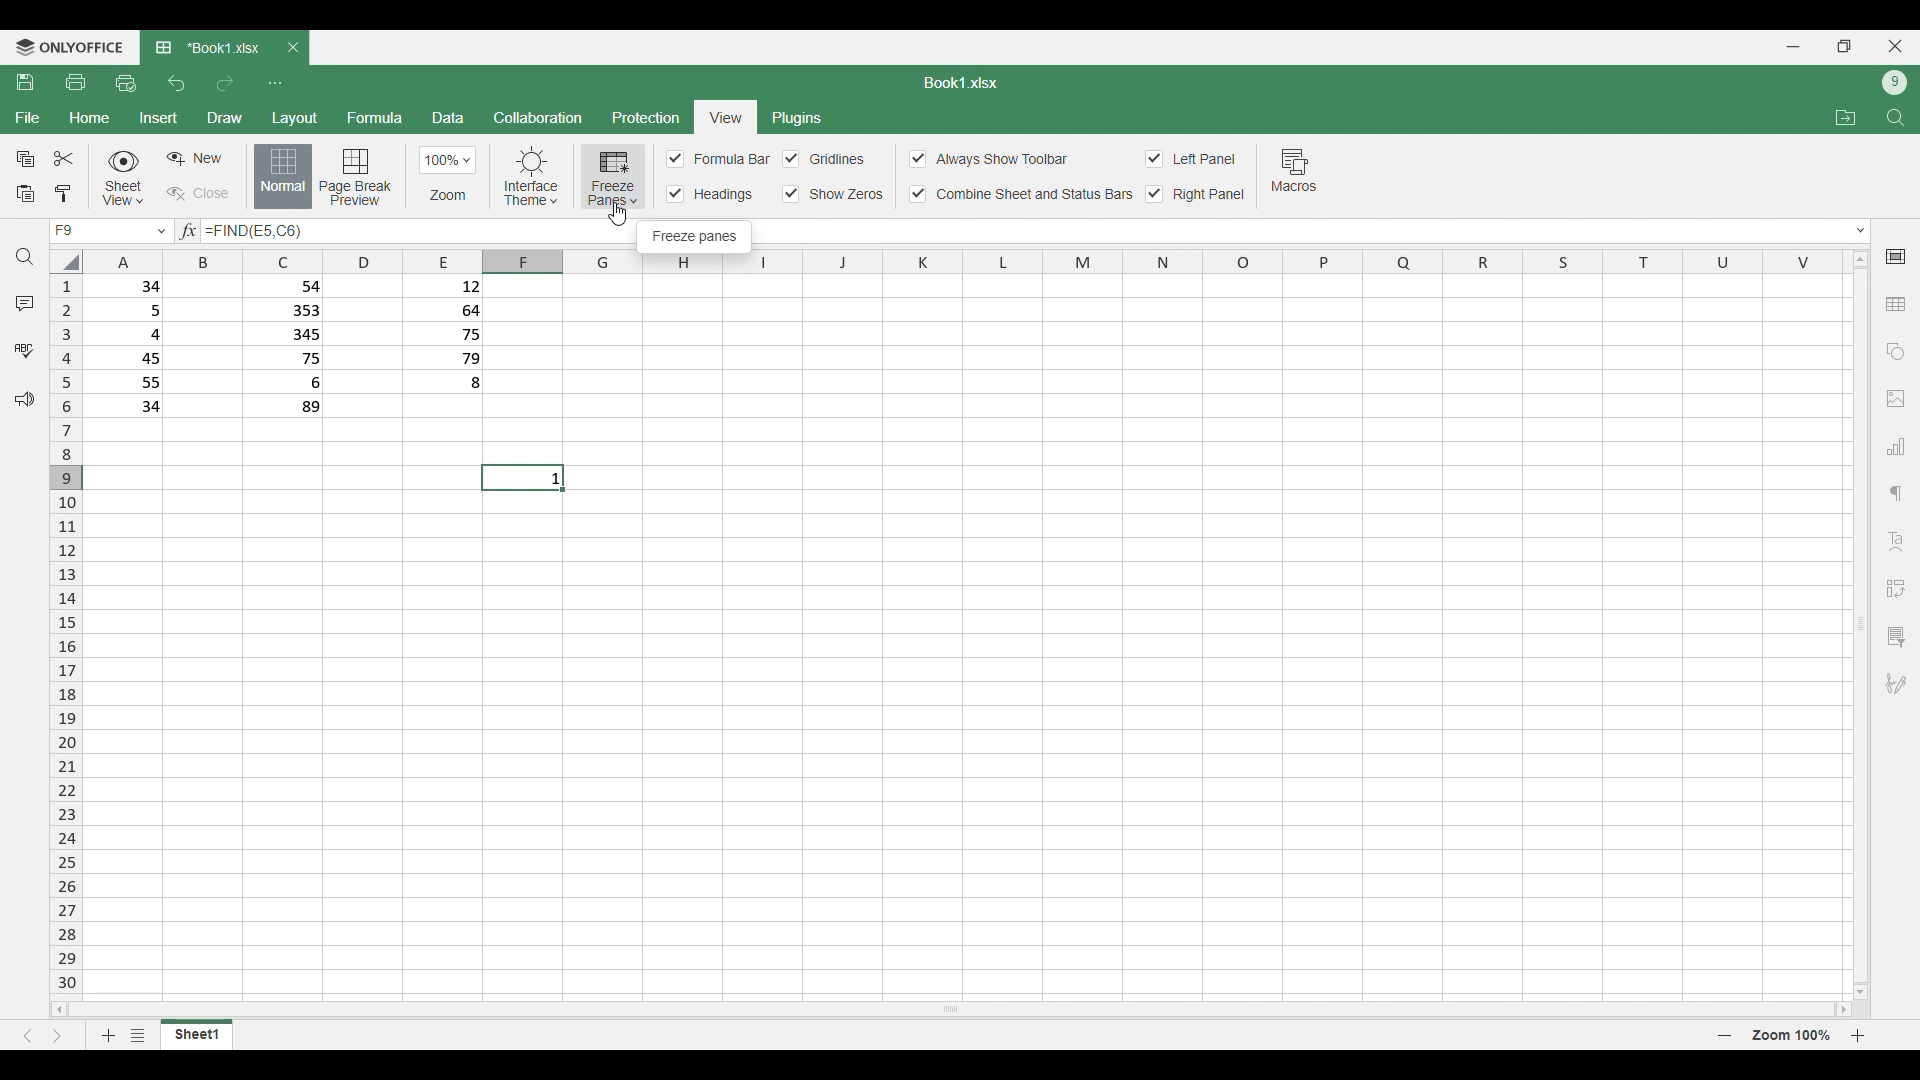  What do you see at coordinates (537, 118) in the screenshot?
I see `Collaboration menu` at bounding box center [537, 118].